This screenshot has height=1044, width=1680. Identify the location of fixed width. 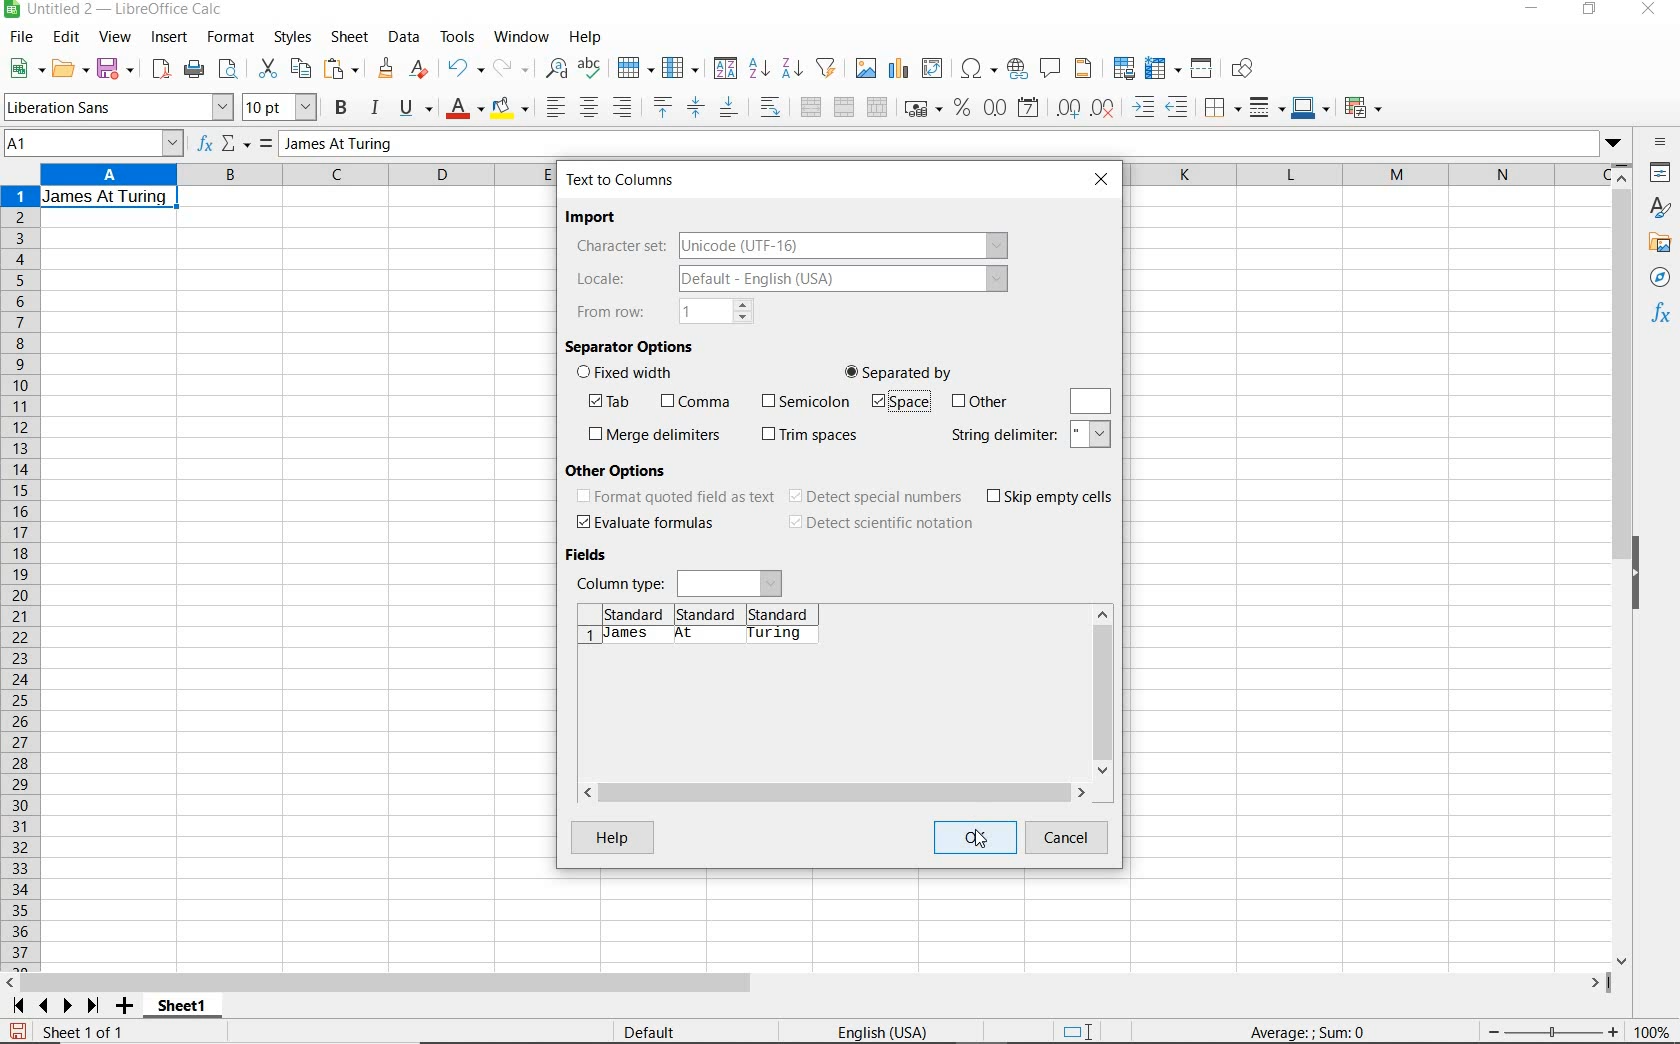
(631, 374).